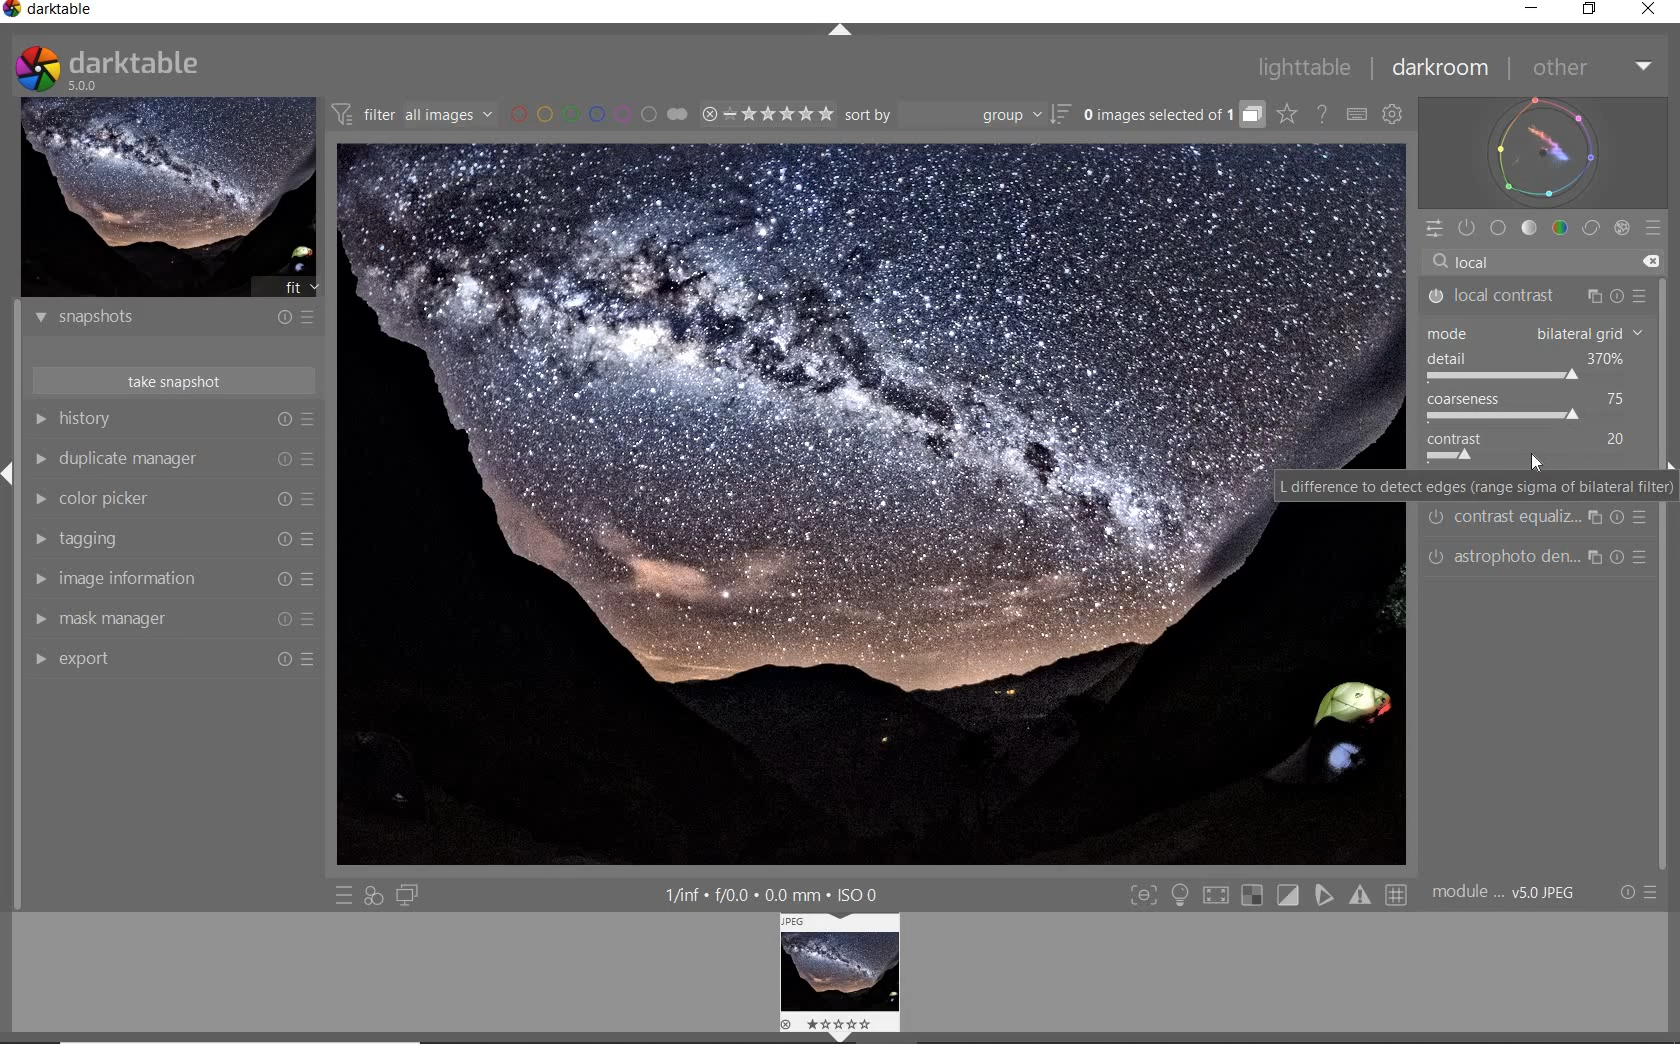  Describe the element at coordinates (1430, 297) in the screenshot. I see `Switched off` at that location.